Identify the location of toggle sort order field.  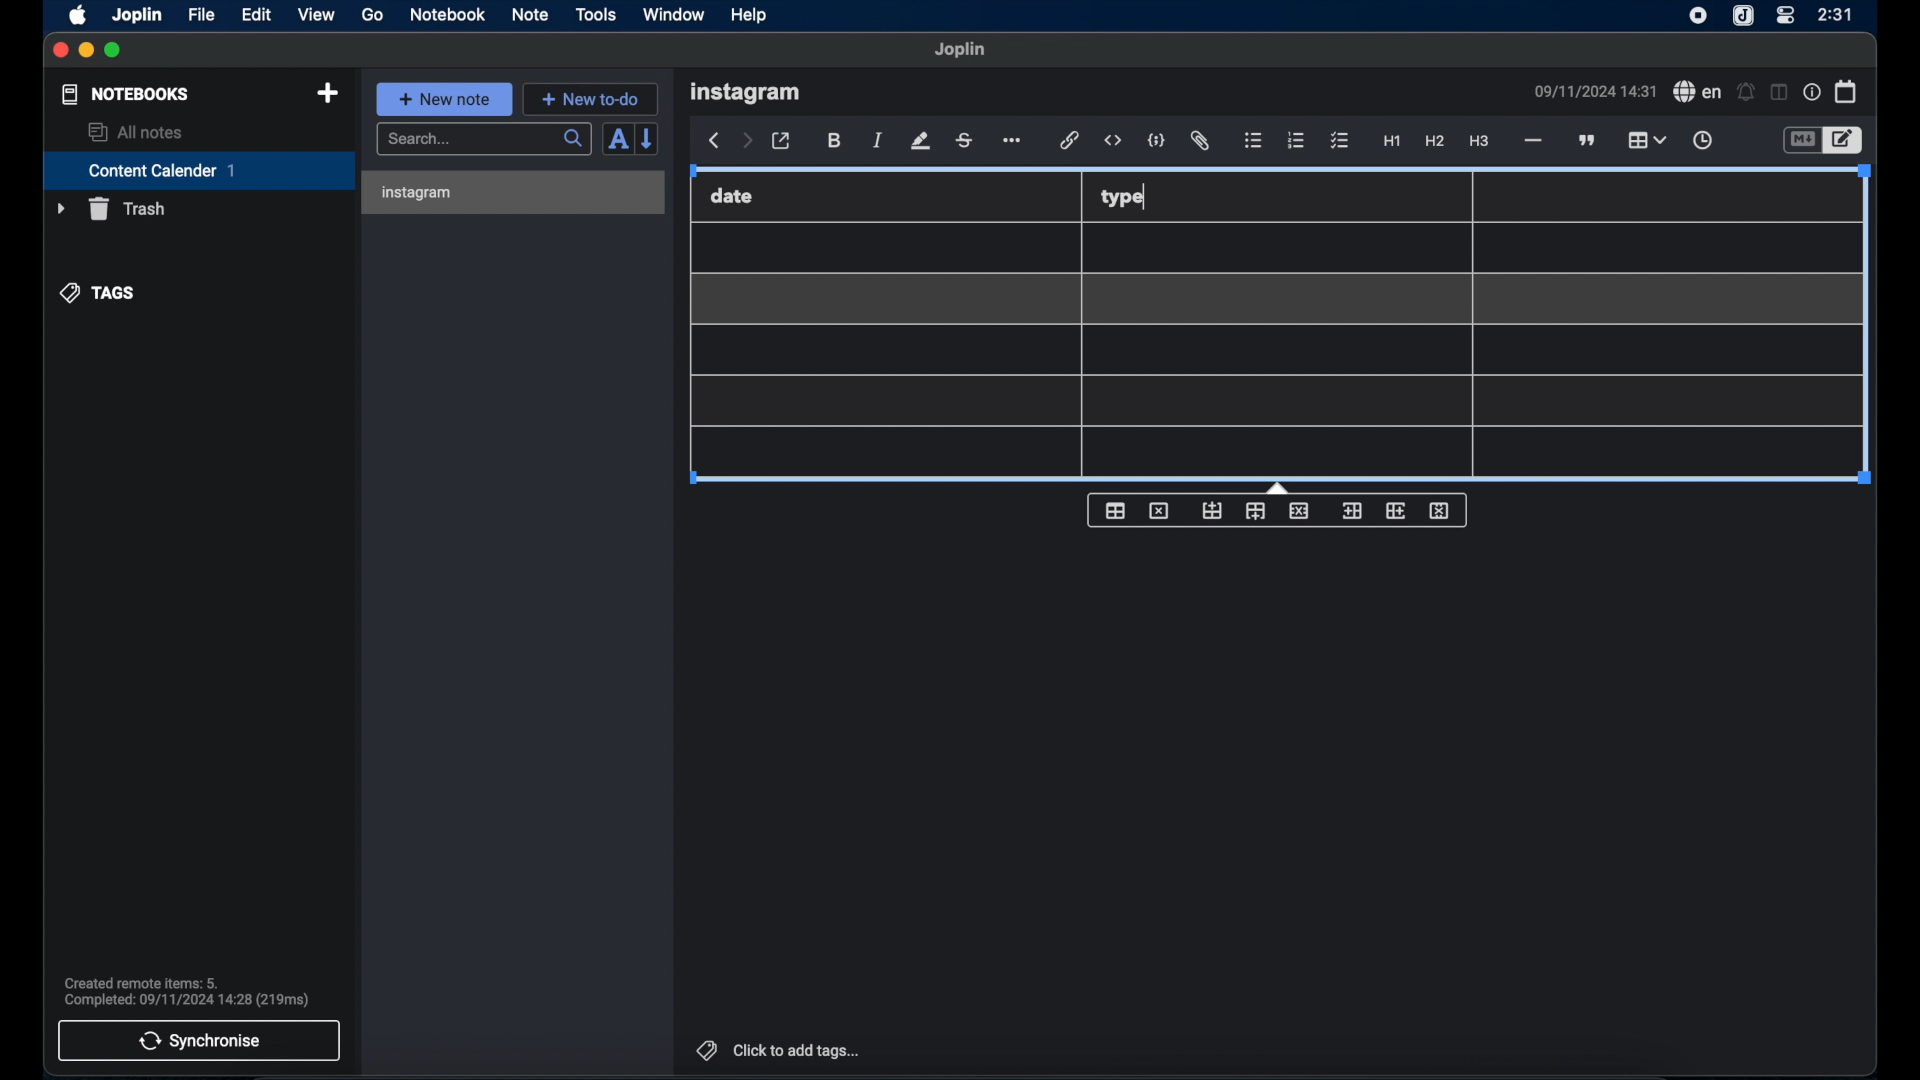
(617, 140).